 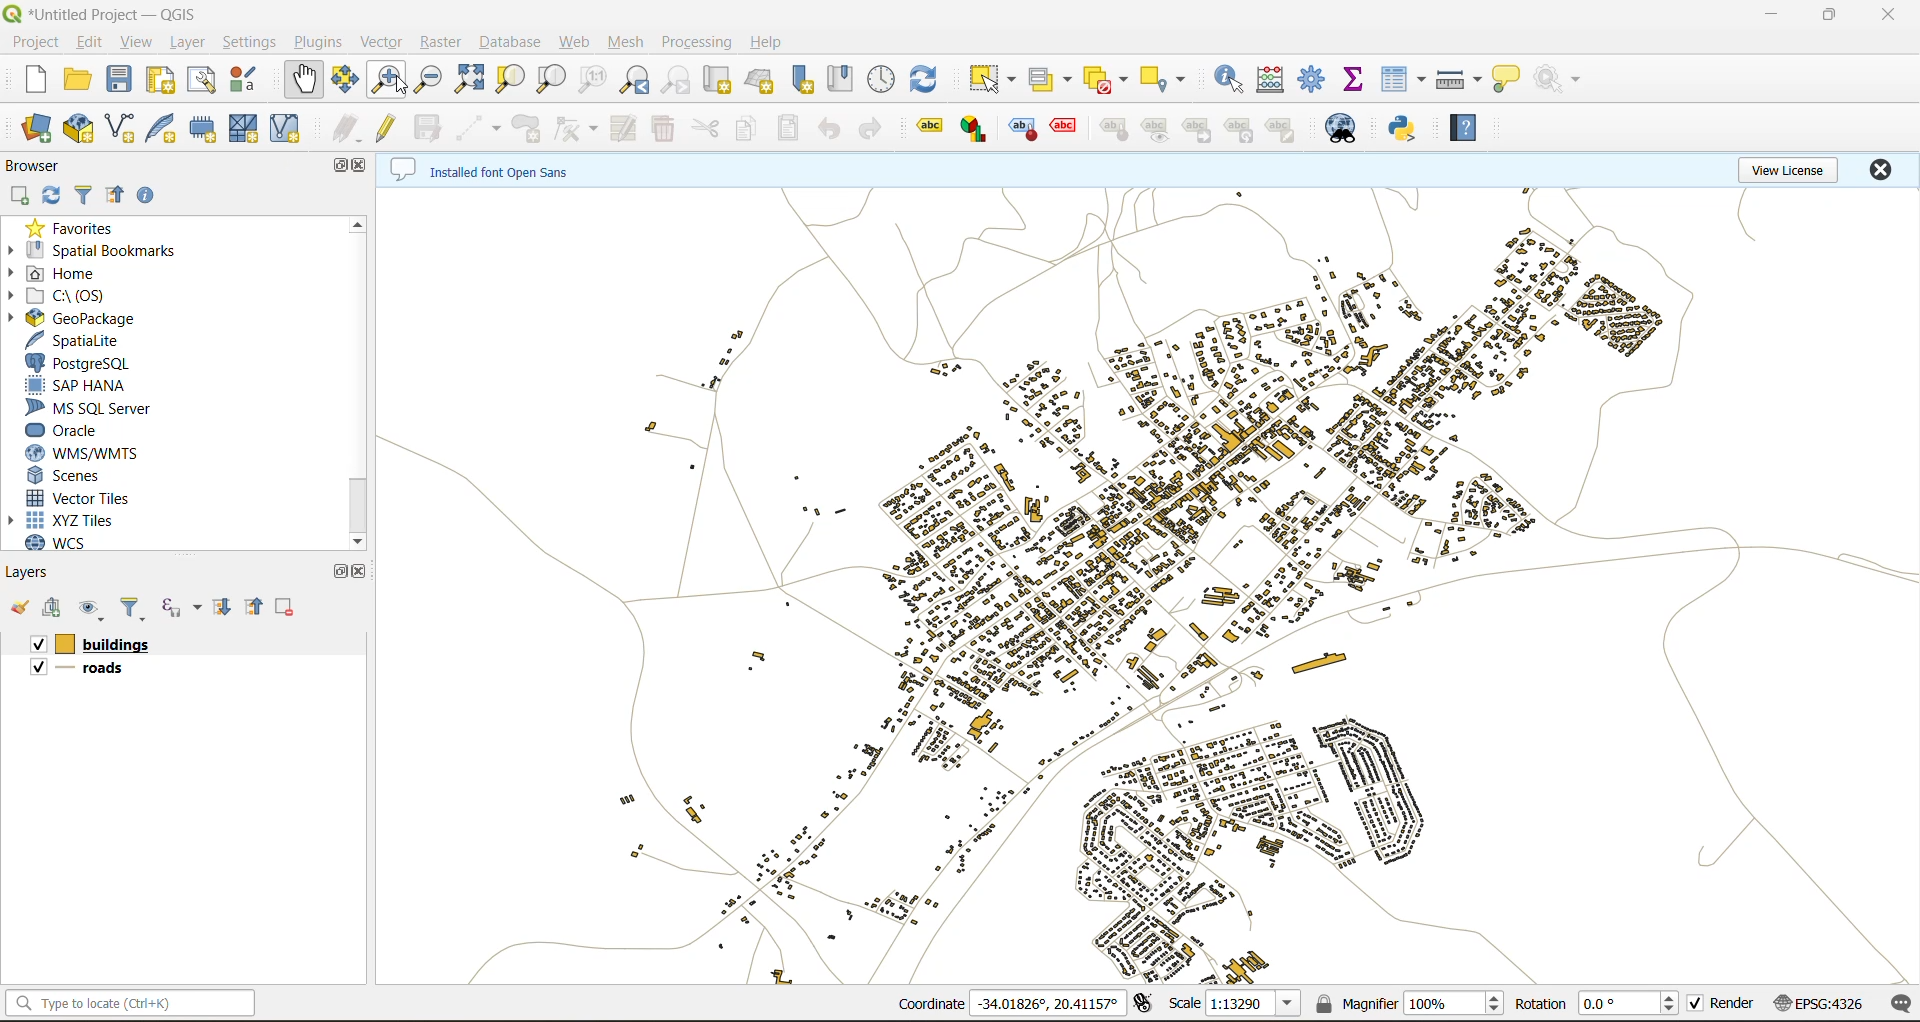 I want to click on zoom native, so click(x=591, y=80).